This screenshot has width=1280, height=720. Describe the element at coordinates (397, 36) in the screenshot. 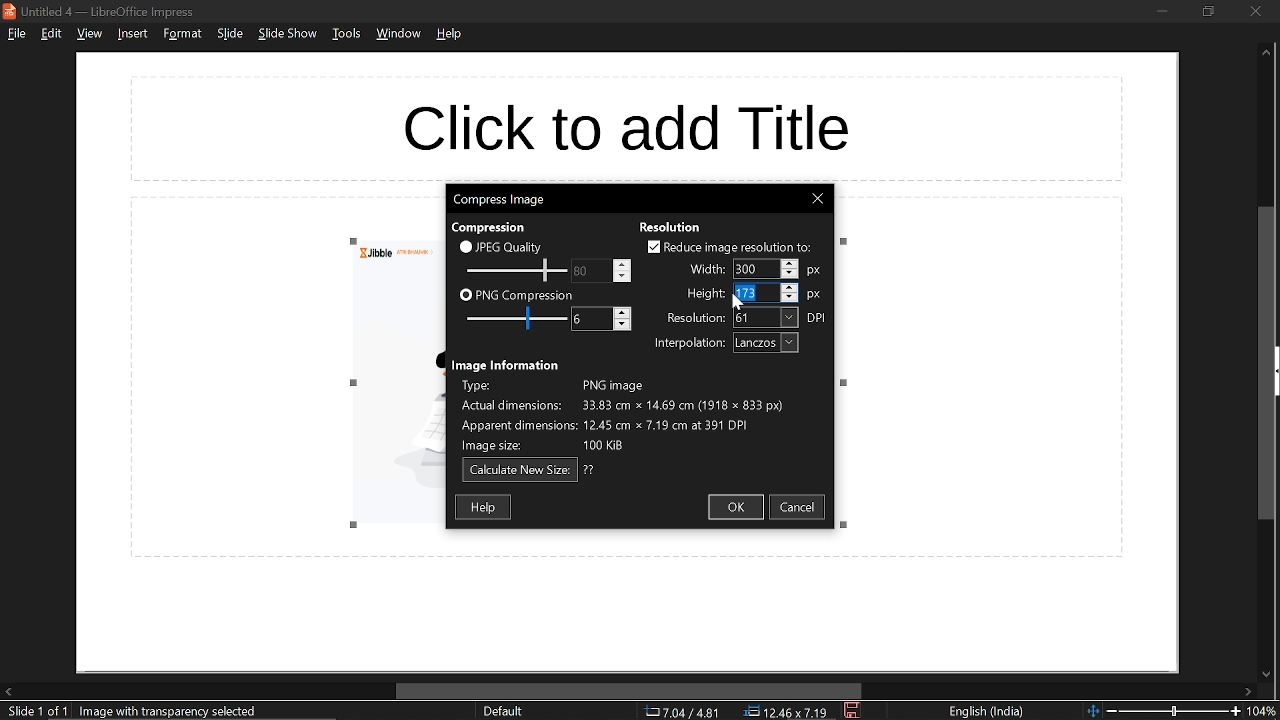

I see `window` at that location.